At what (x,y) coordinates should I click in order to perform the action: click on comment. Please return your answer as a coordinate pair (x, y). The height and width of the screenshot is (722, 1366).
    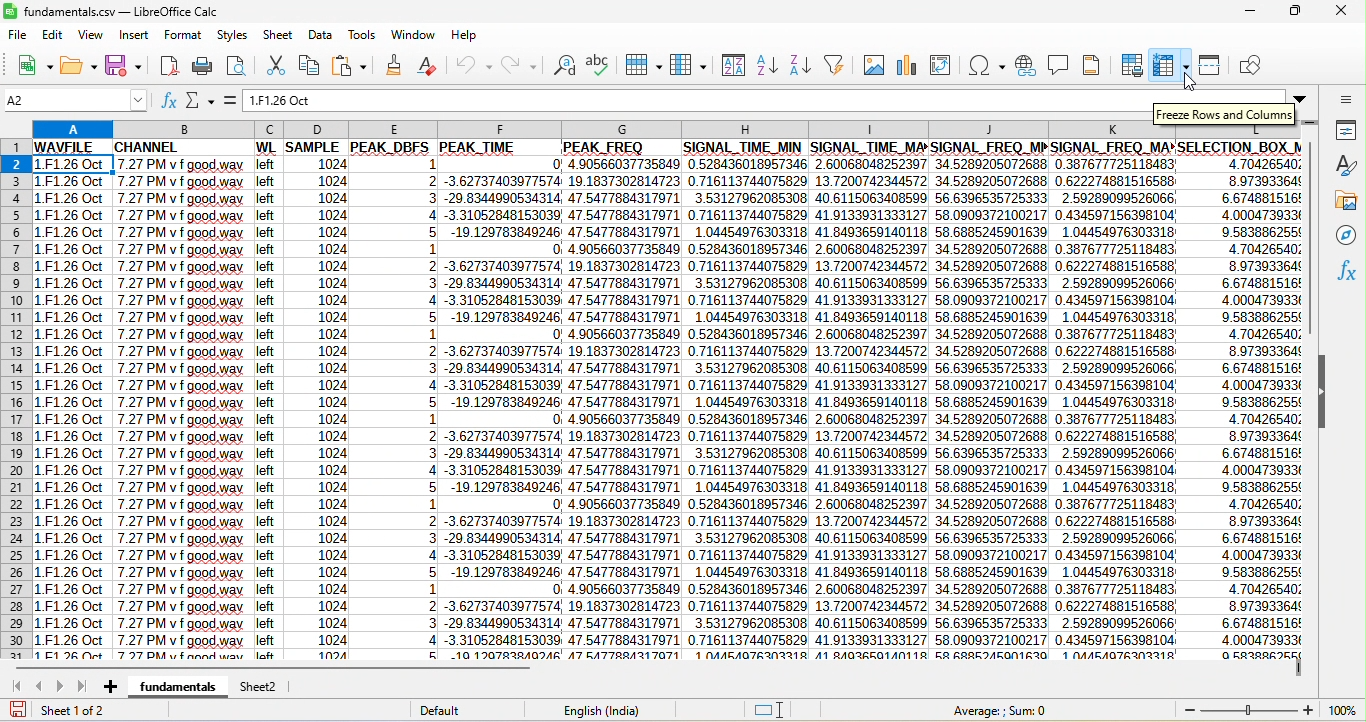
    Looking at the image, I should click on (1060, 65).